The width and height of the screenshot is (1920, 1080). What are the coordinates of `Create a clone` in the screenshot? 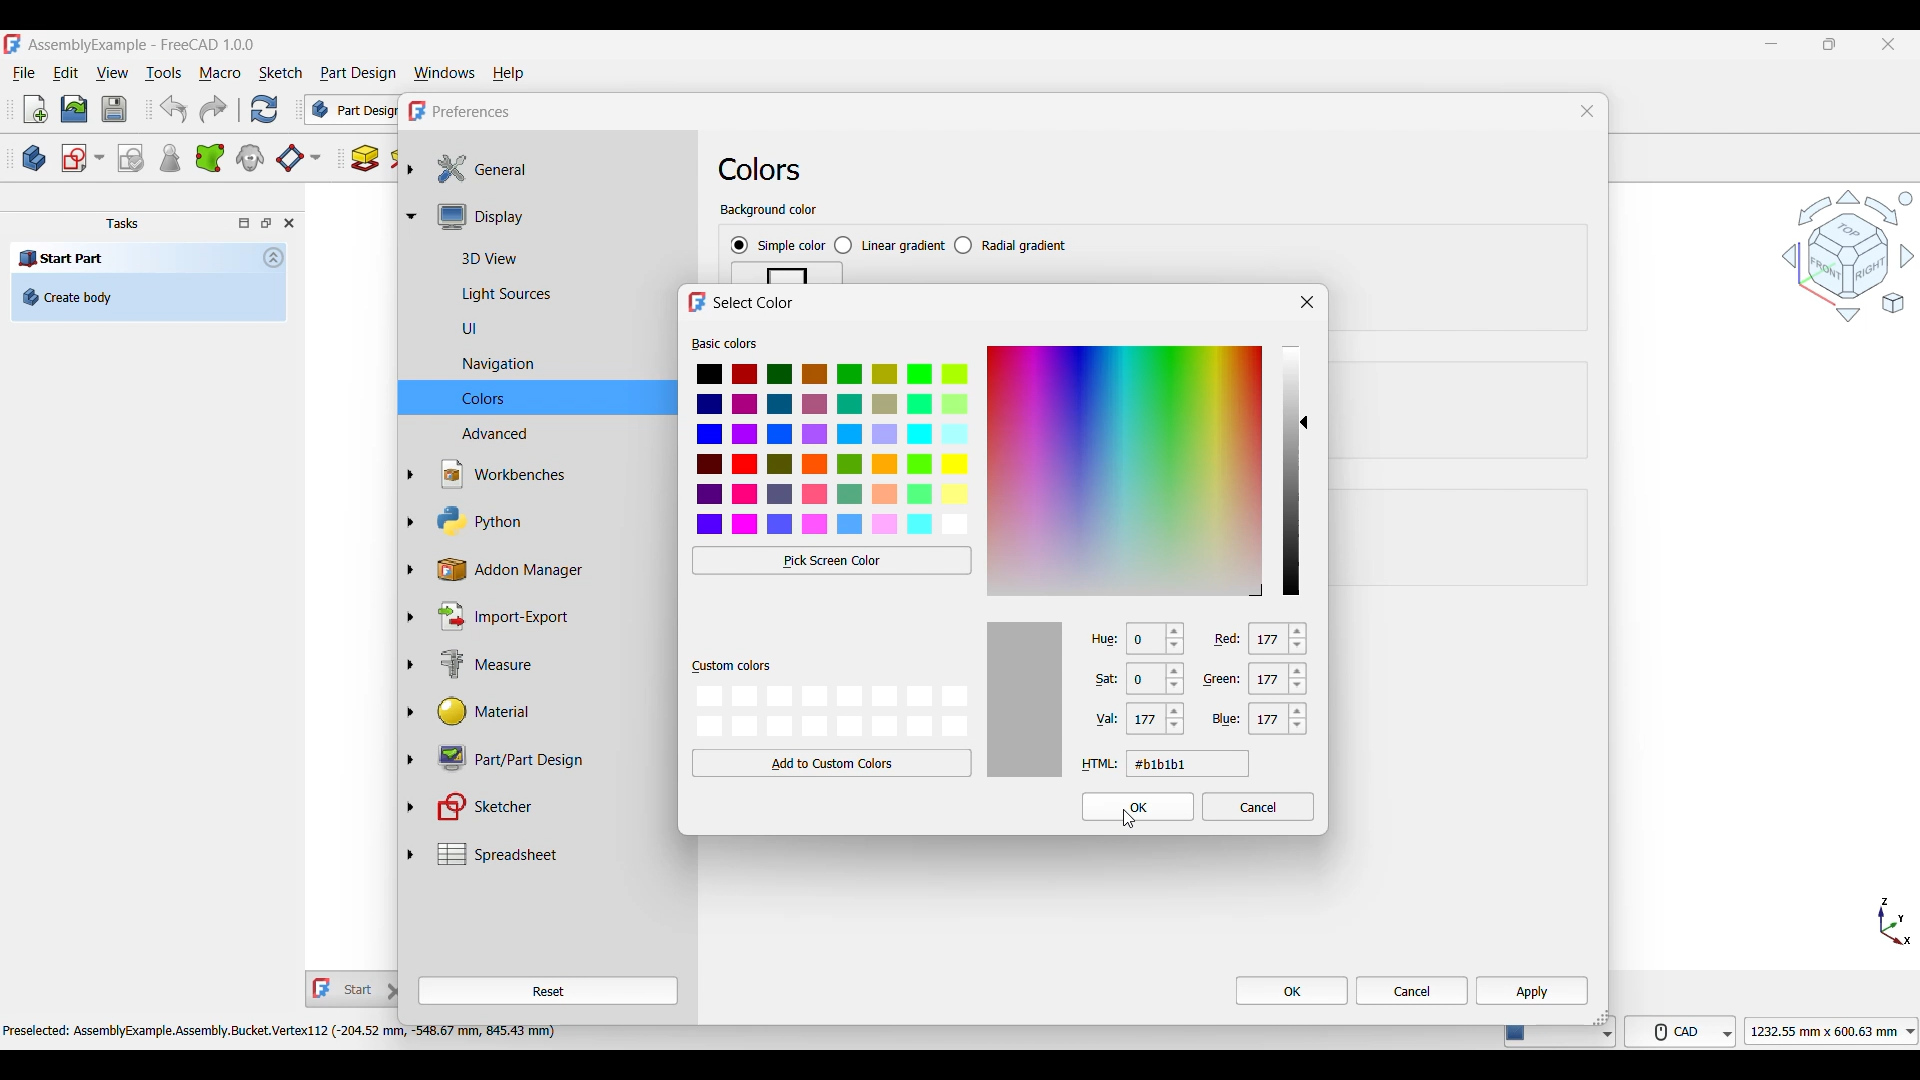 It's located at (251, 157).